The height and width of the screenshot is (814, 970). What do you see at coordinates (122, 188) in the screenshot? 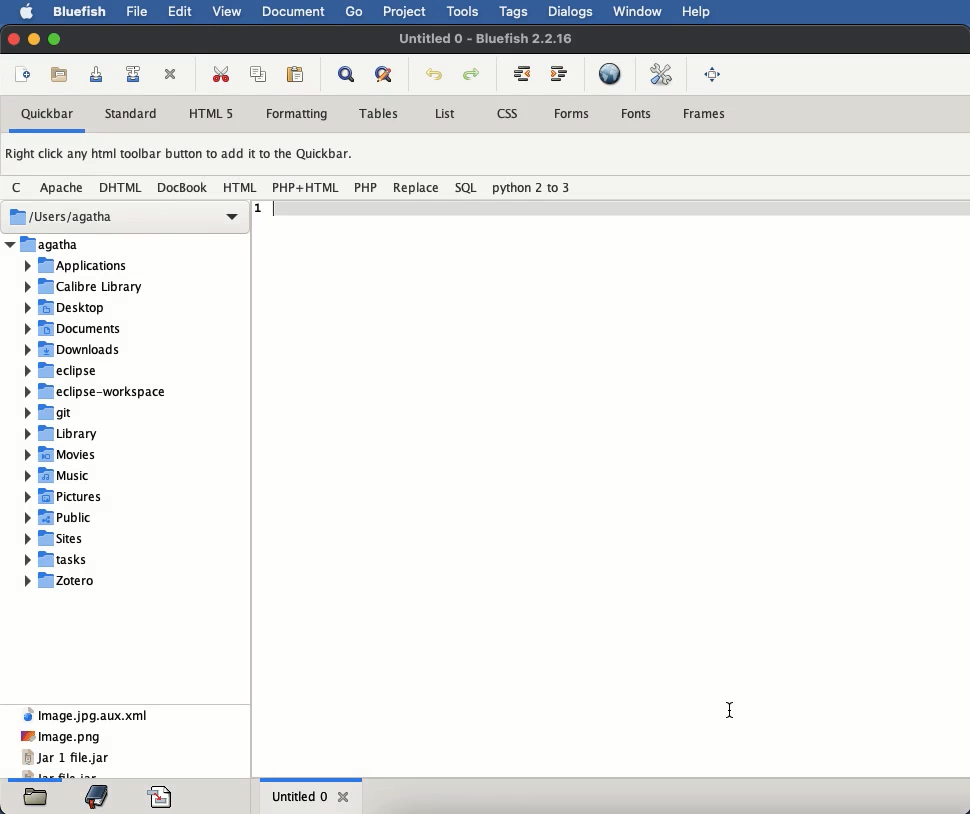
I see `DHTML` at bounding box center [122, 188].